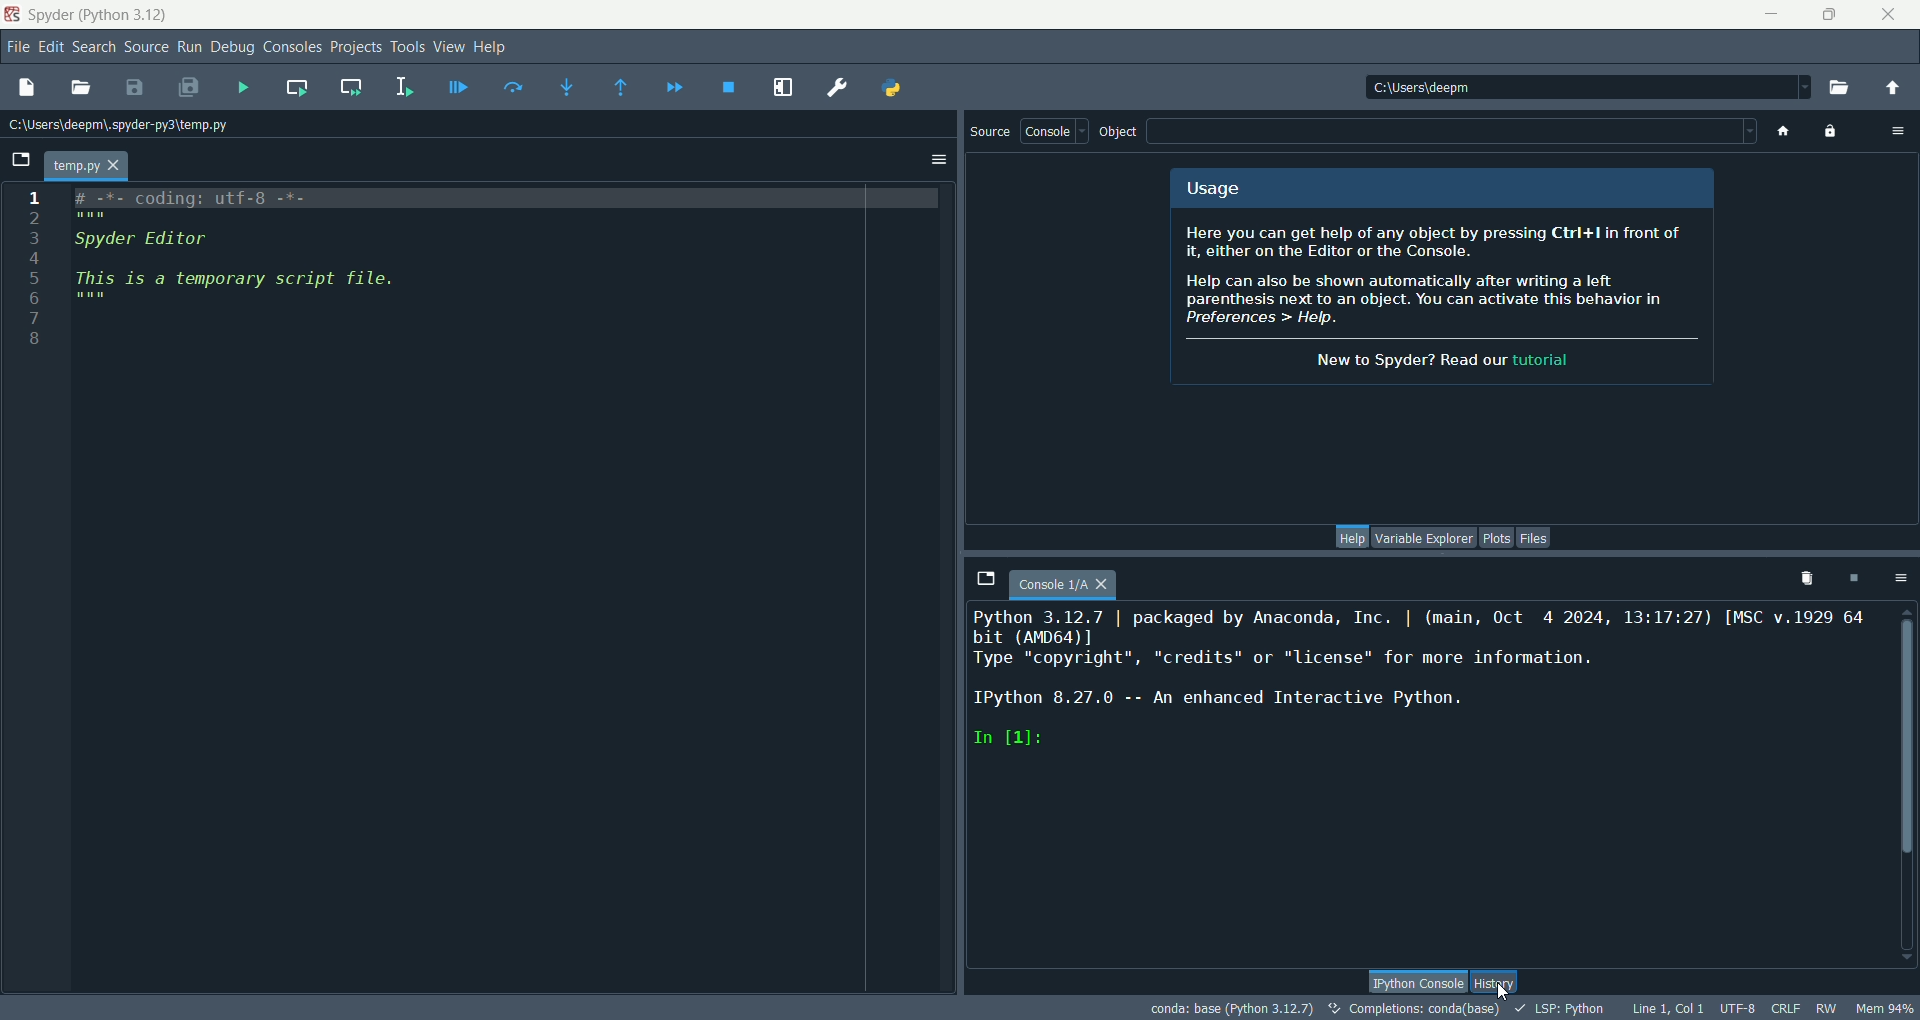  Describe the element at coordinates (129, 126) in the screenshot. I see `location` at that location.